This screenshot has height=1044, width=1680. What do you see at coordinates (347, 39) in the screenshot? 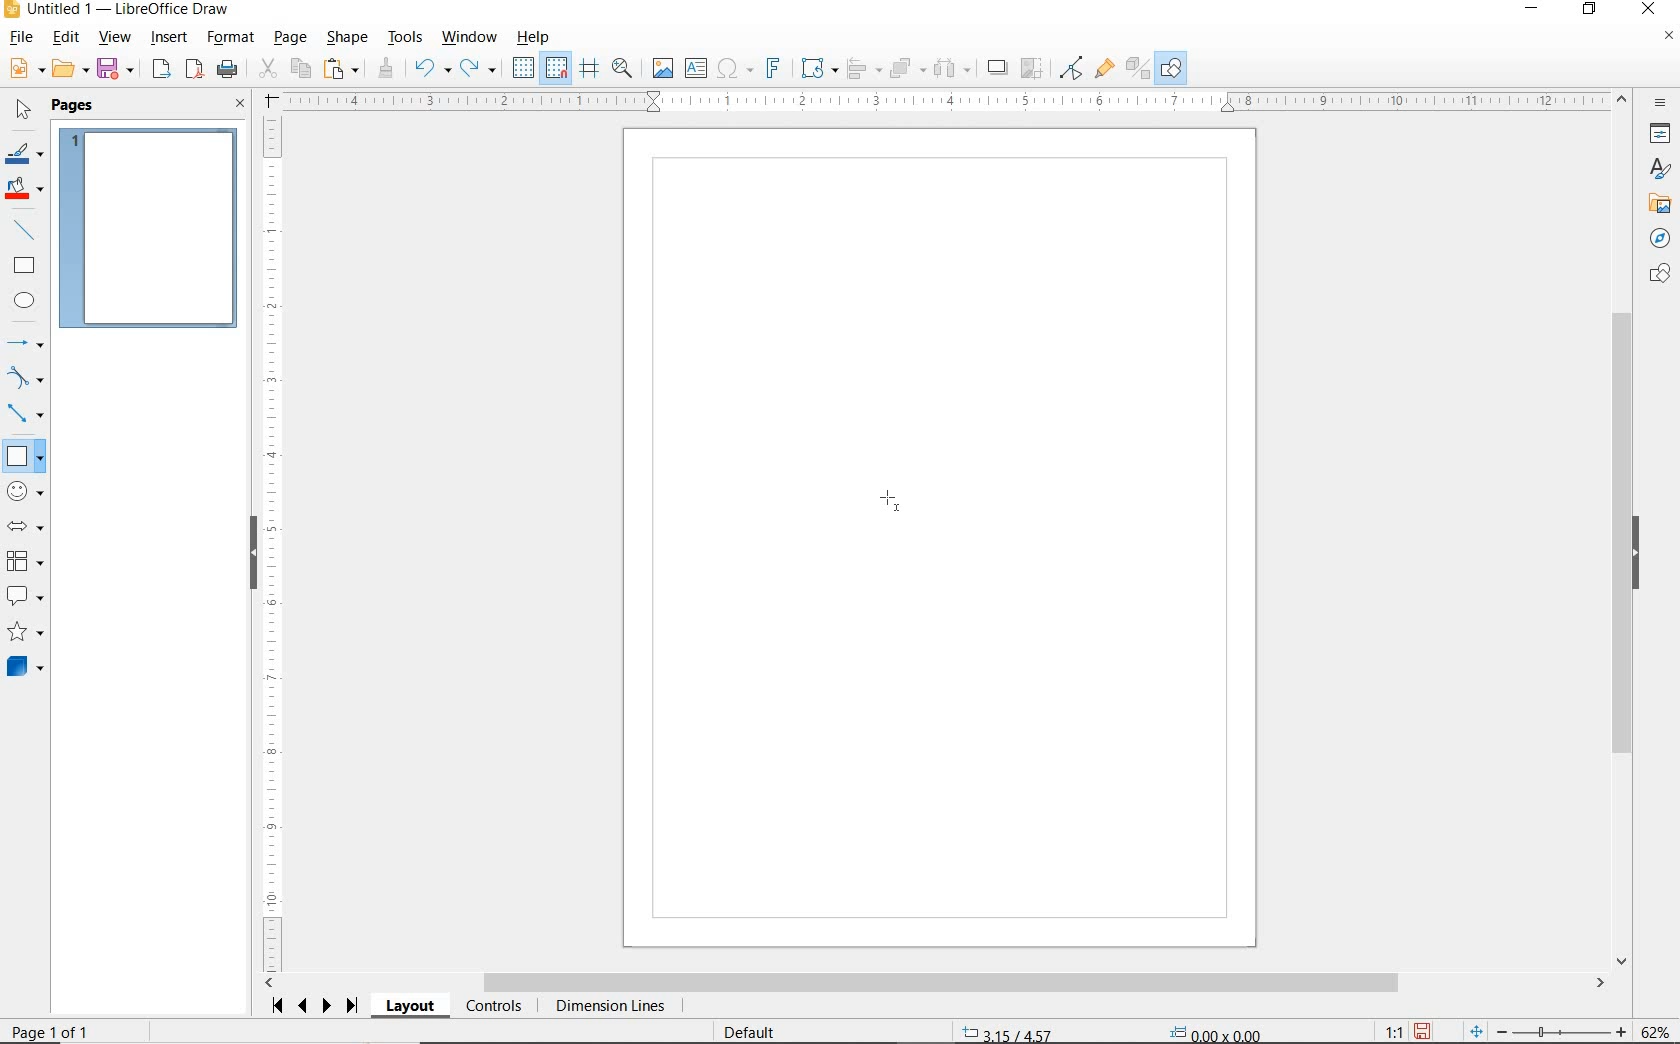
I see `SHAPE` at bounding box center [347, 39].